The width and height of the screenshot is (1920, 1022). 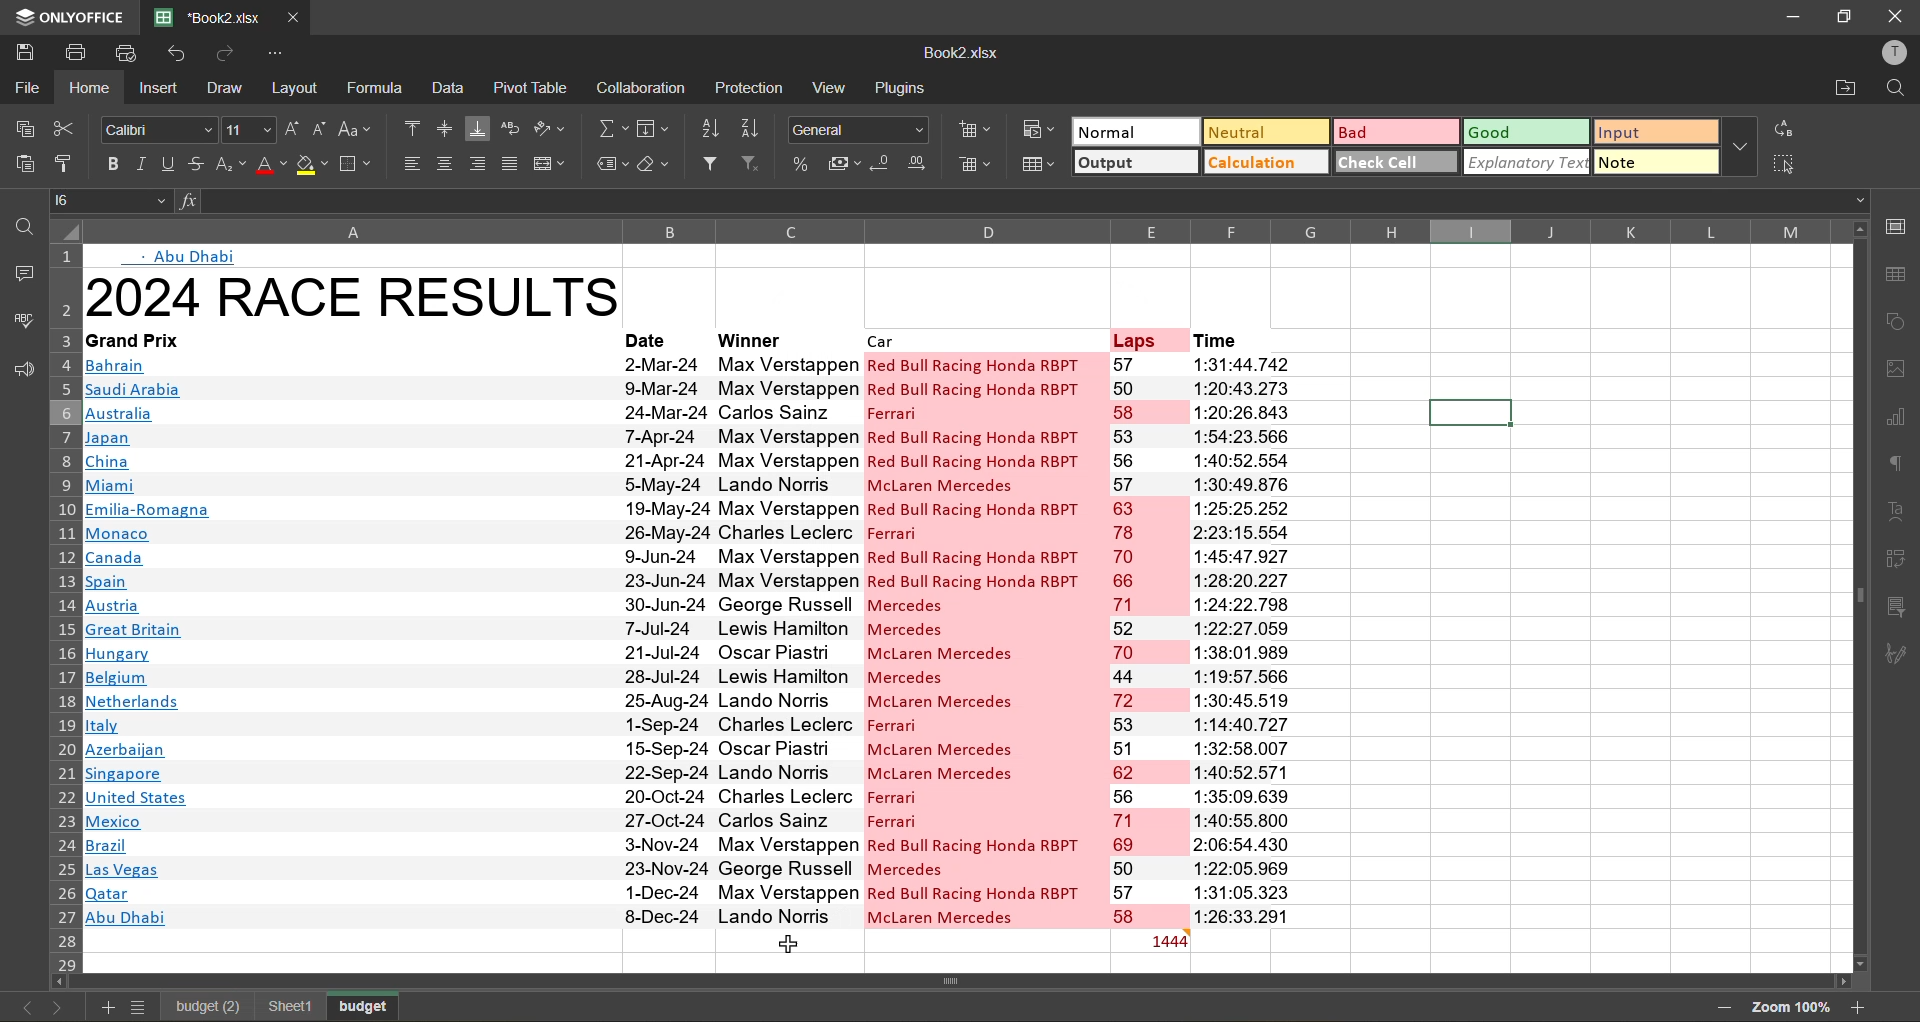 I want to click on redo, so click(x=226, y=52).